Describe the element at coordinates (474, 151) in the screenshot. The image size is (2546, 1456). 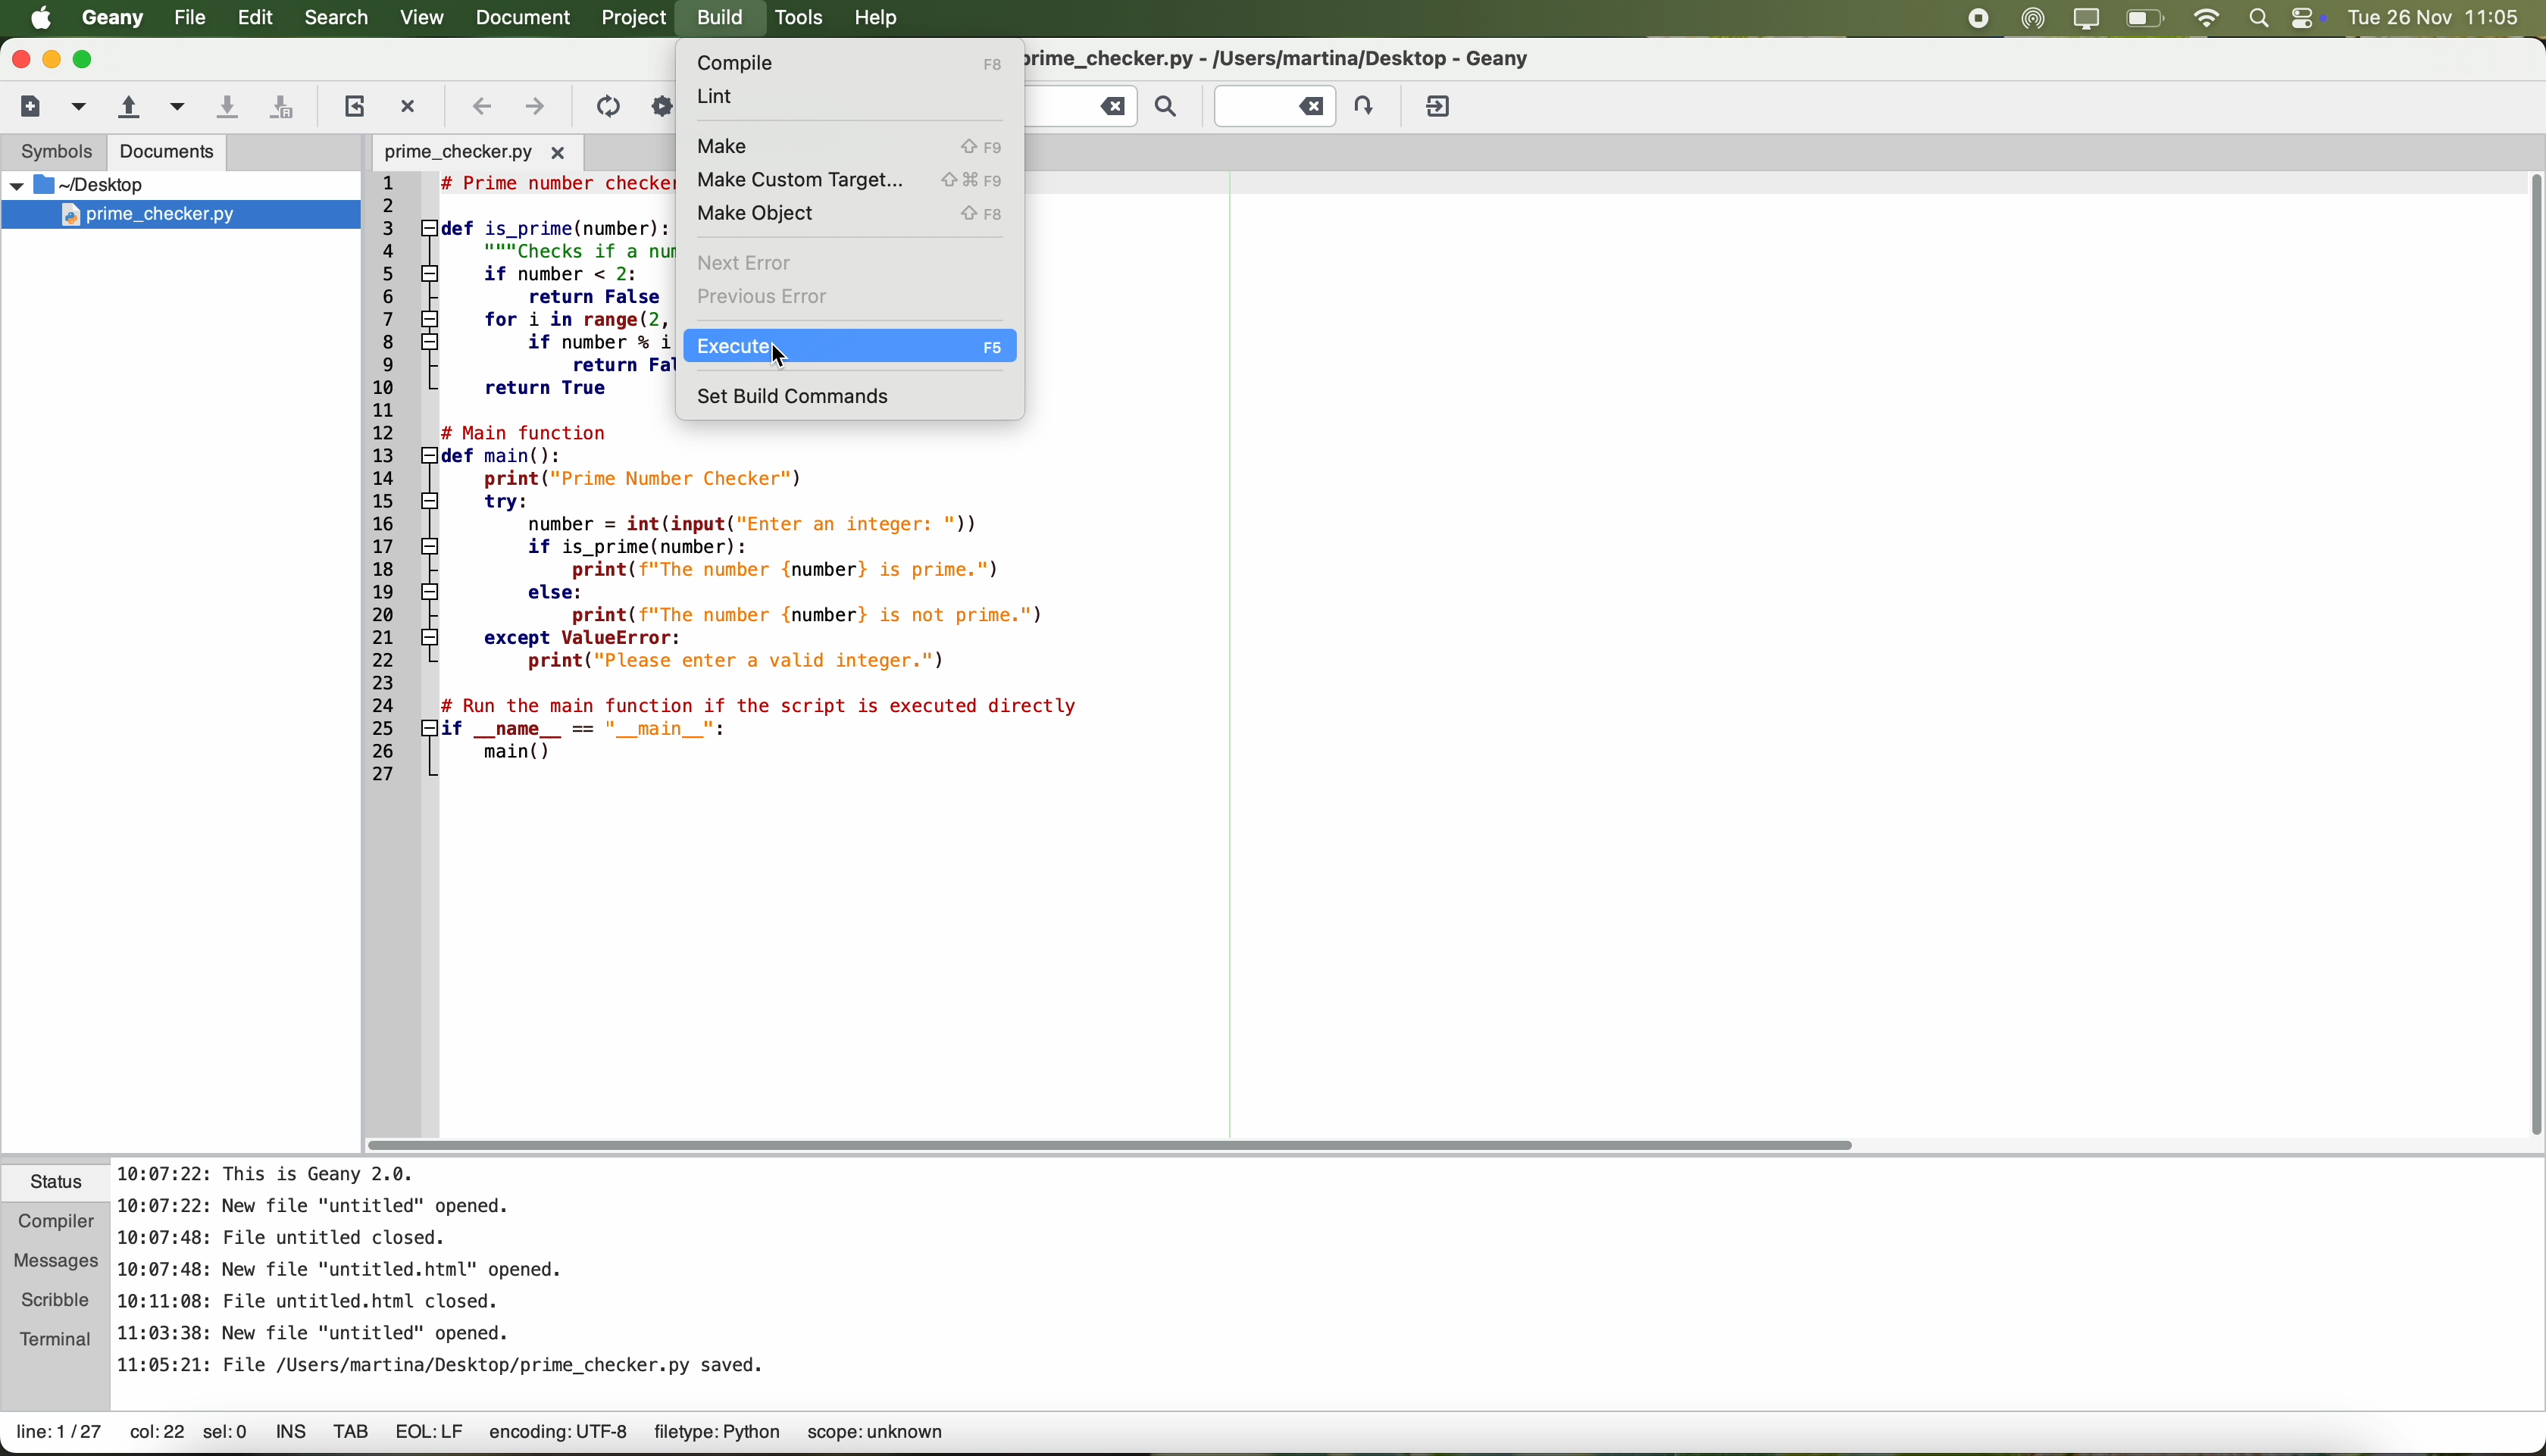
I see `open file` at that location.